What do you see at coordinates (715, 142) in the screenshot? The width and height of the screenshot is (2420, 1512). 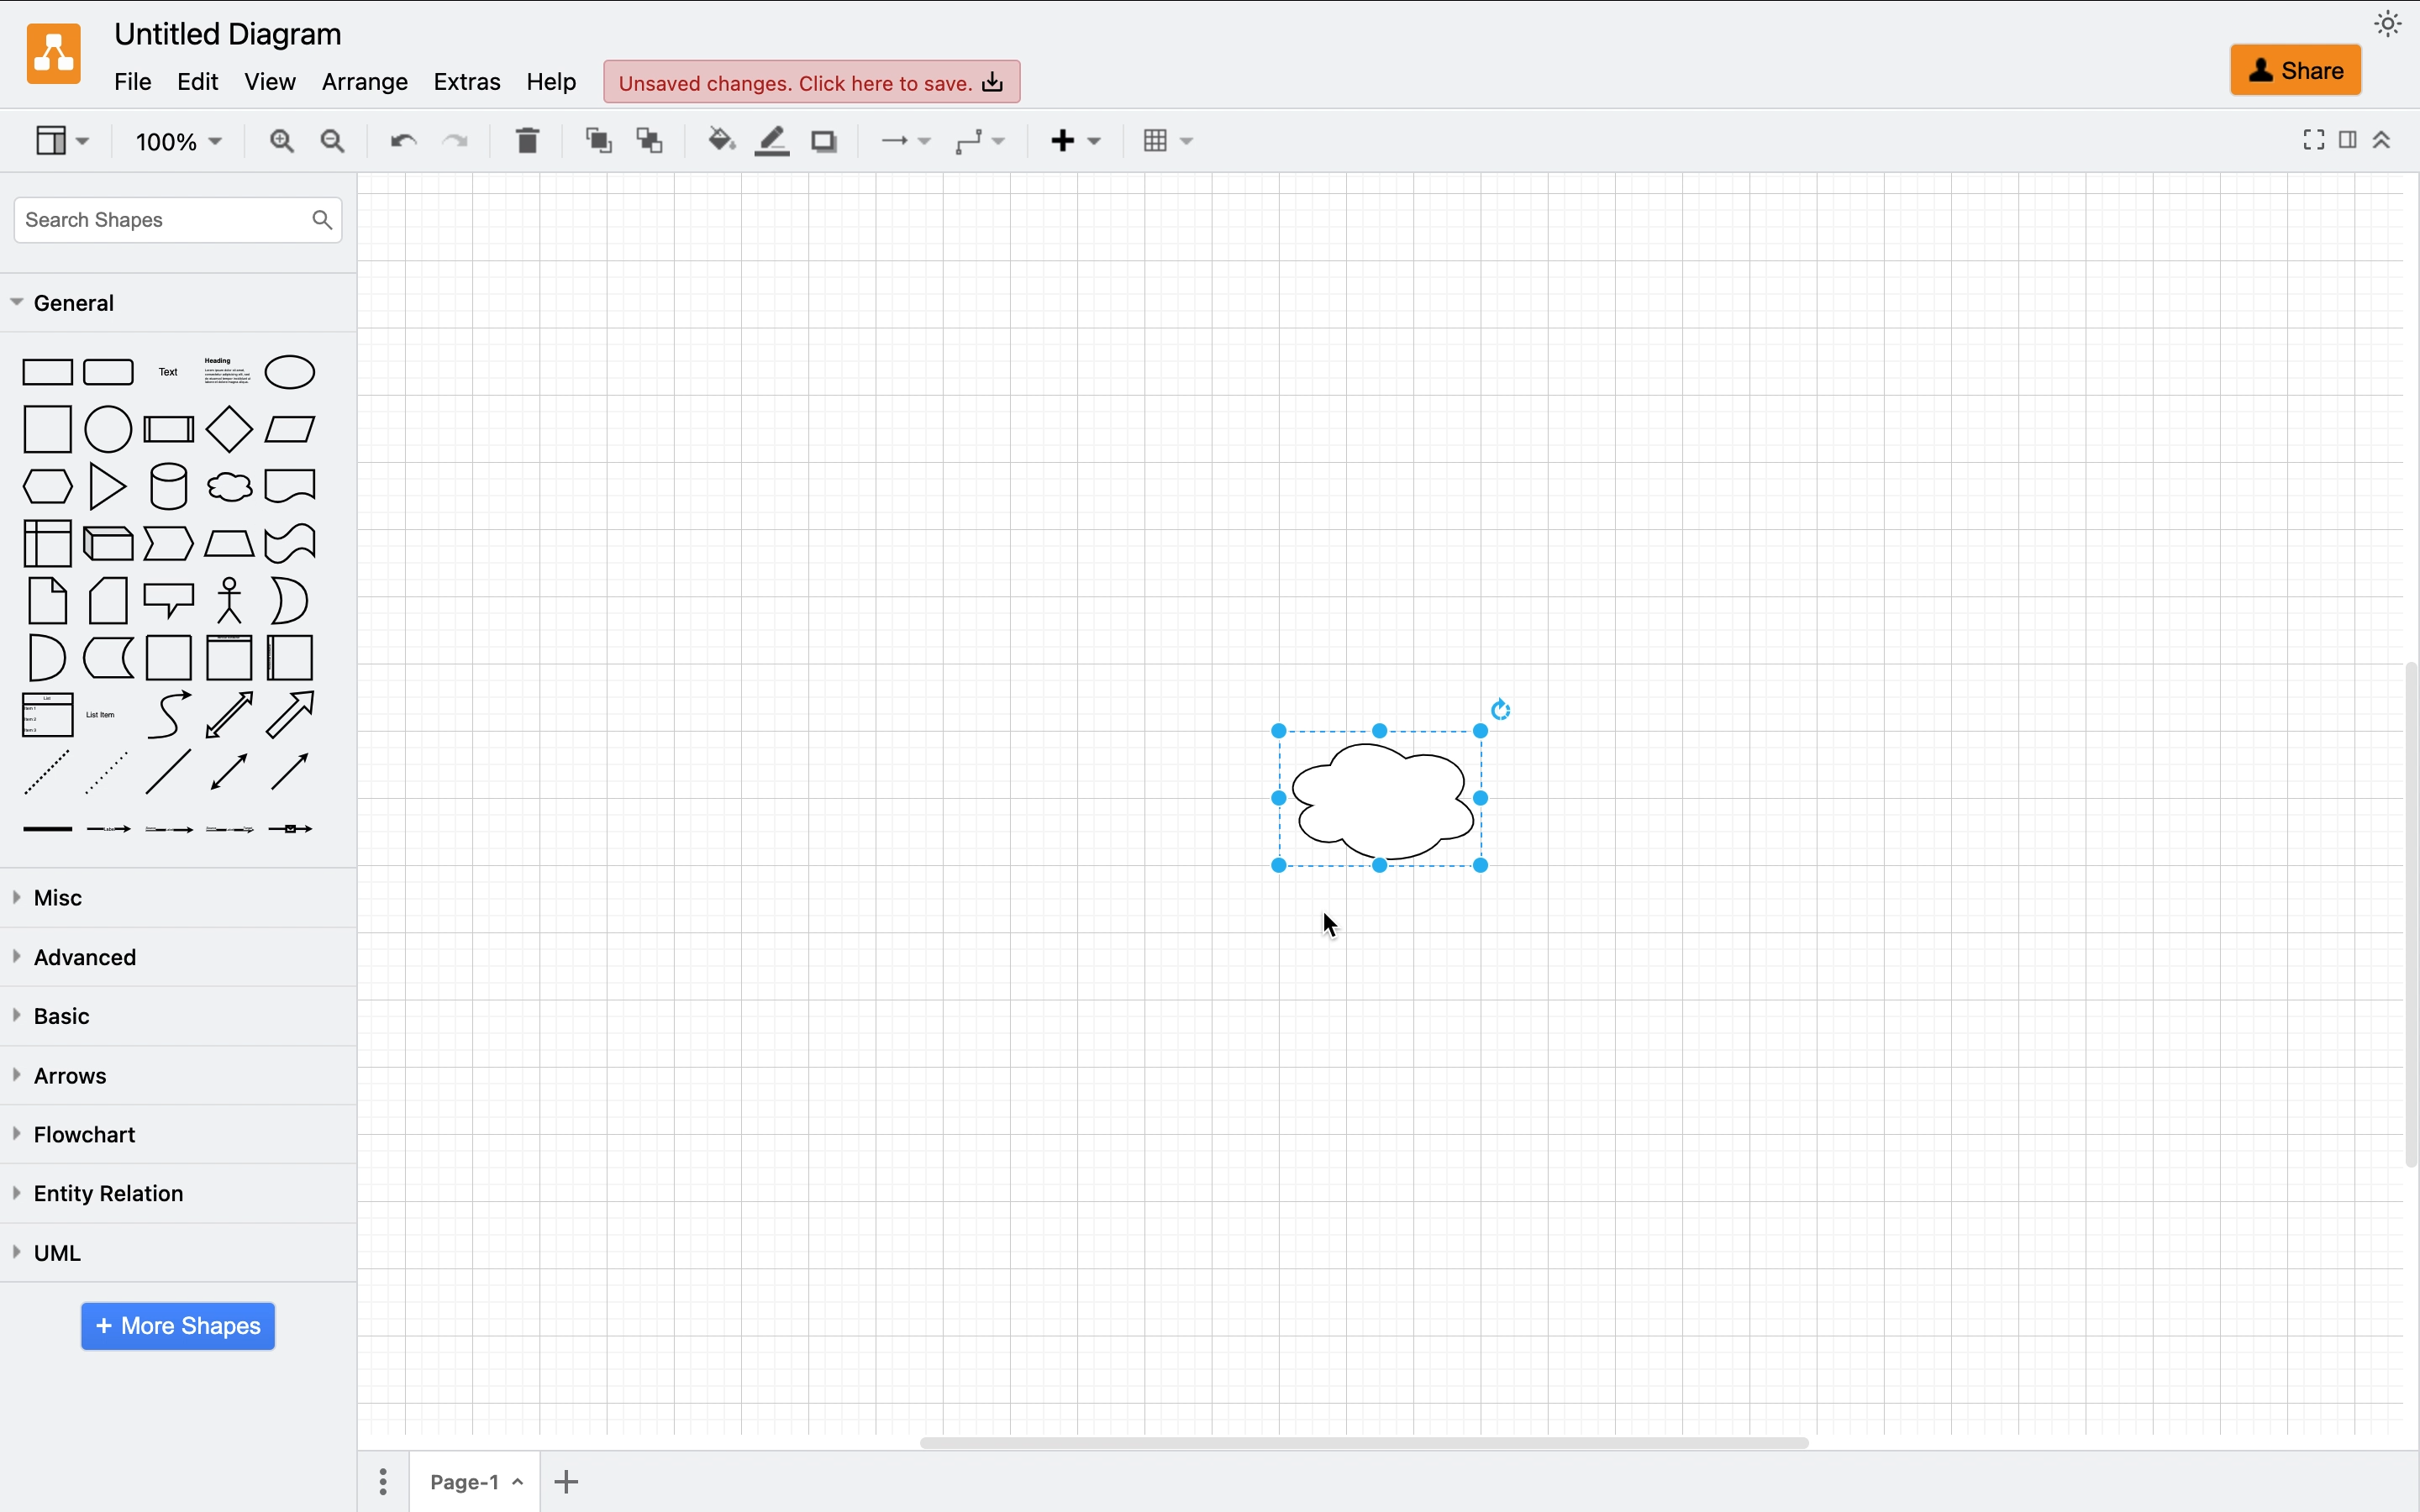 I see `fill color` at bounding box center [715, 142].